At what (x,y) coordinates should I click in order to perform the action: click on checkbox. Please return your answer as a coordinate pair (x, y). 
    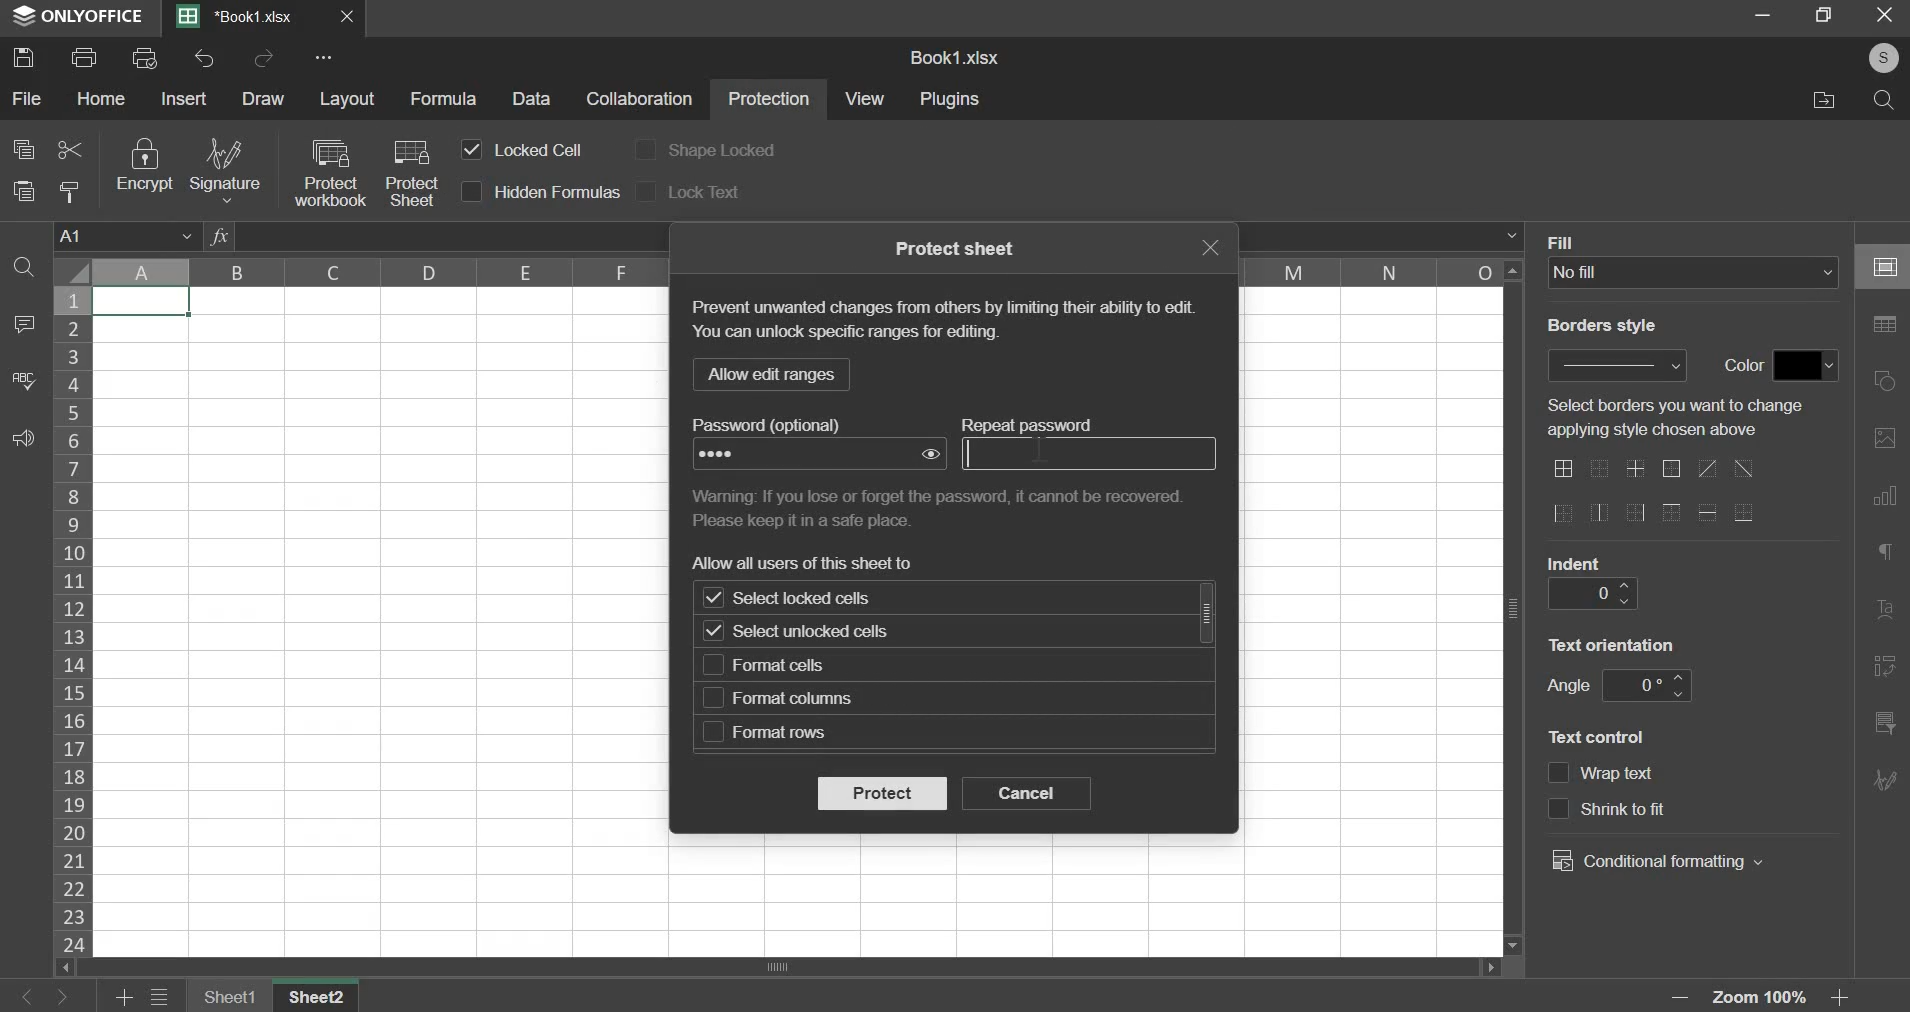
    Looking at the image, I should click on (645, 148).